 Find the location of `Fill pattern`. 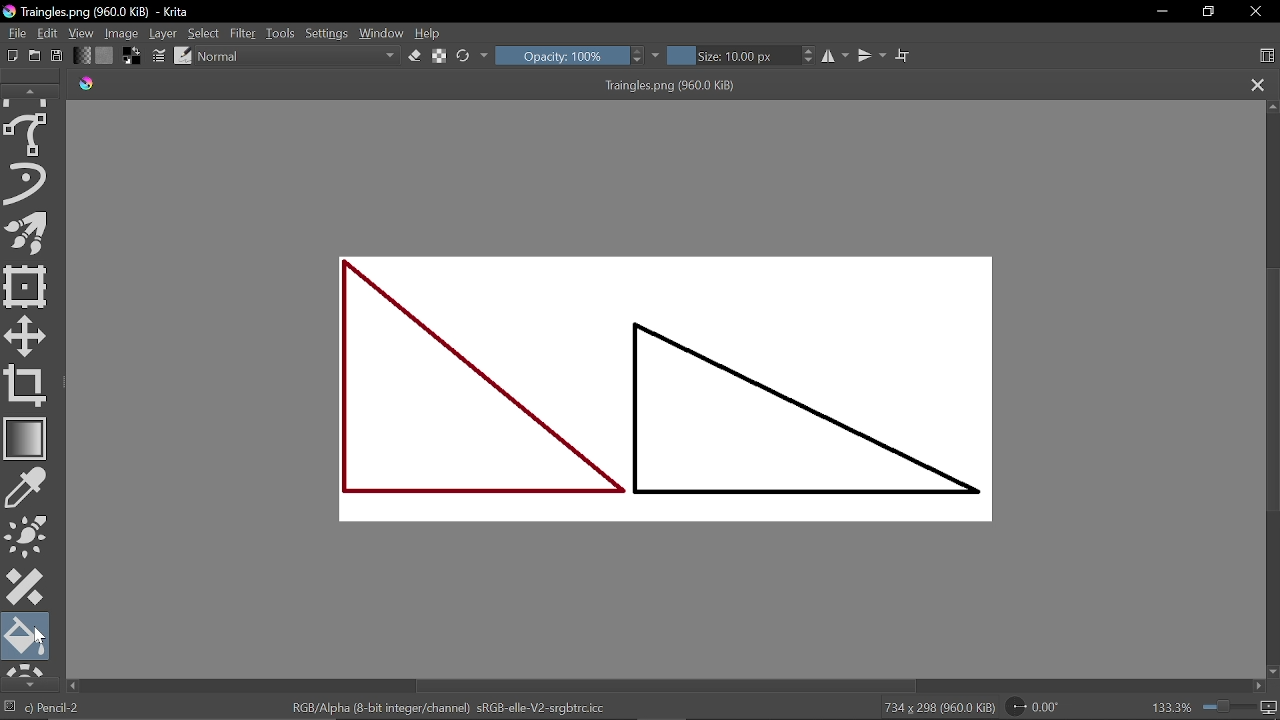

Fill pattern is located at coordinates (105, 55).